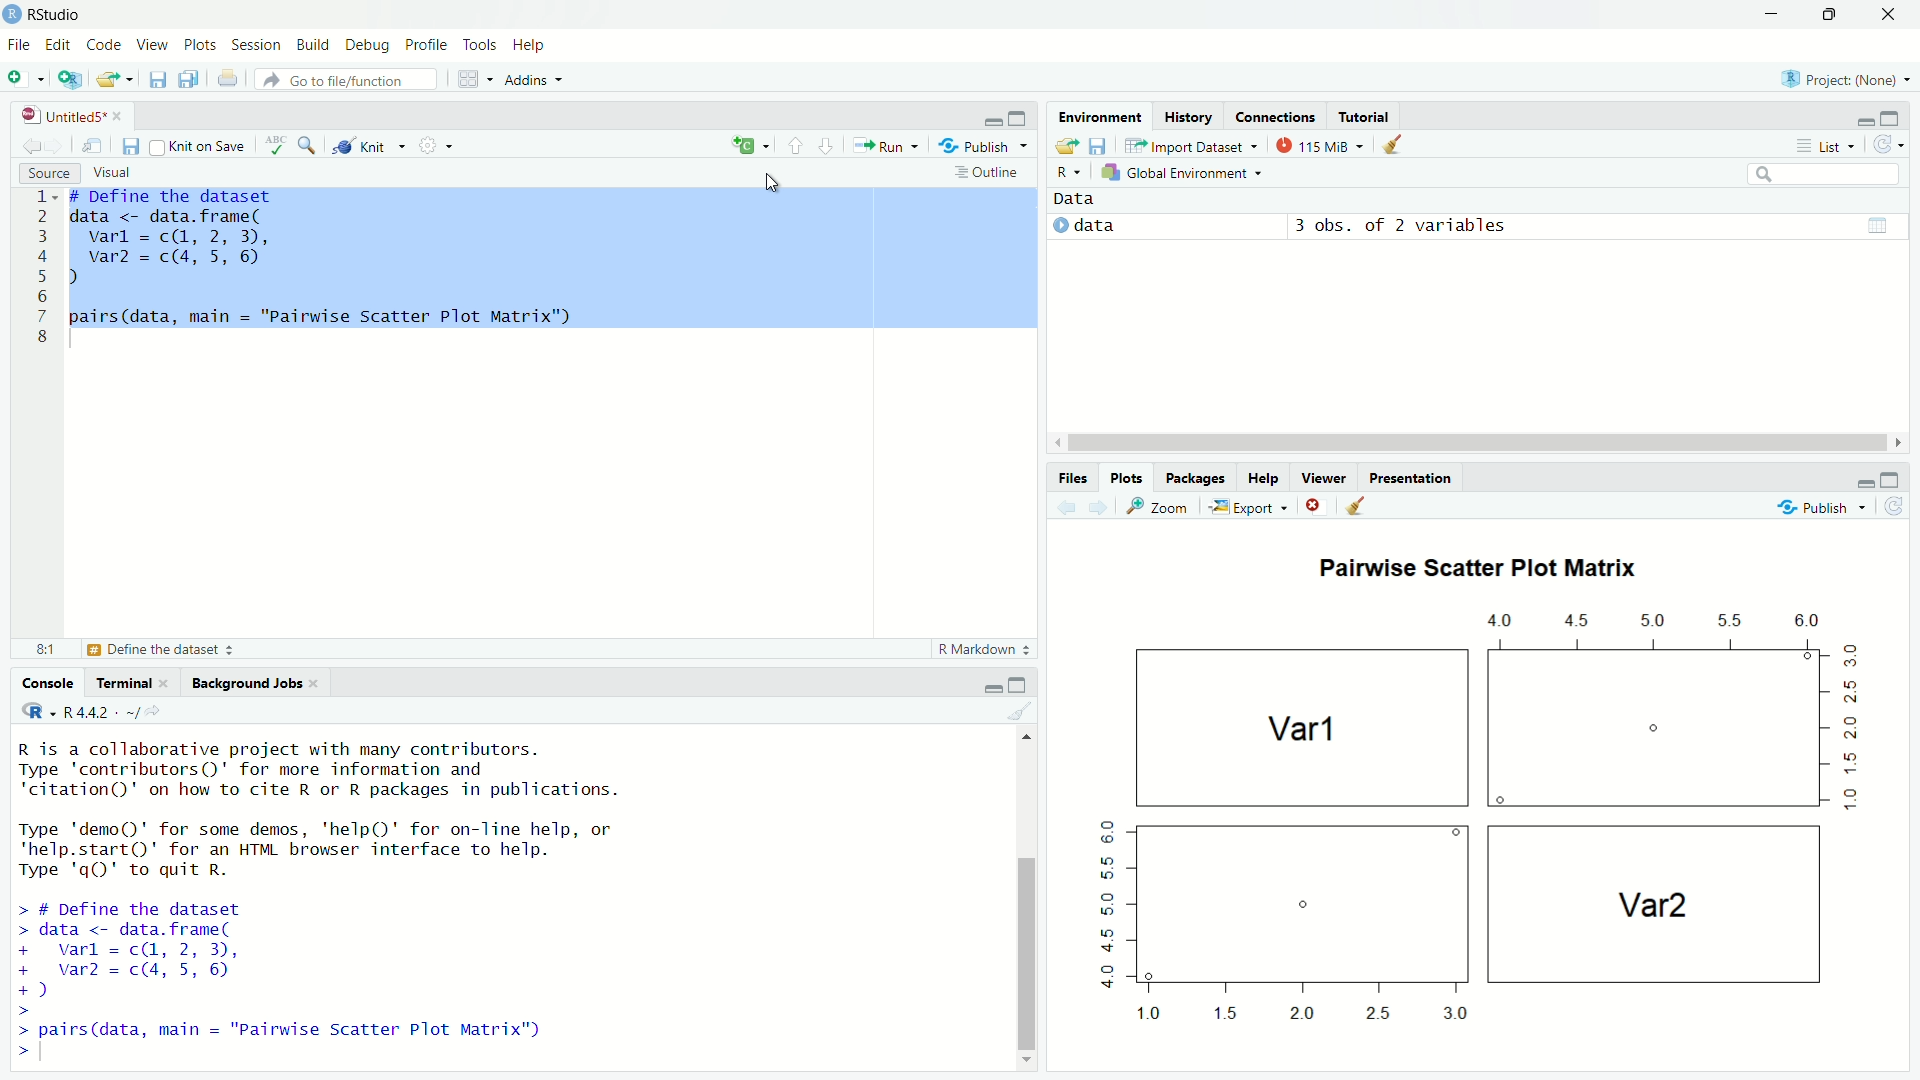 The width and height of the screenshot is (1920, 1080). Describe the element at coordinates (345, 78) in the screenshot. I see `Go to file/function` at that location.